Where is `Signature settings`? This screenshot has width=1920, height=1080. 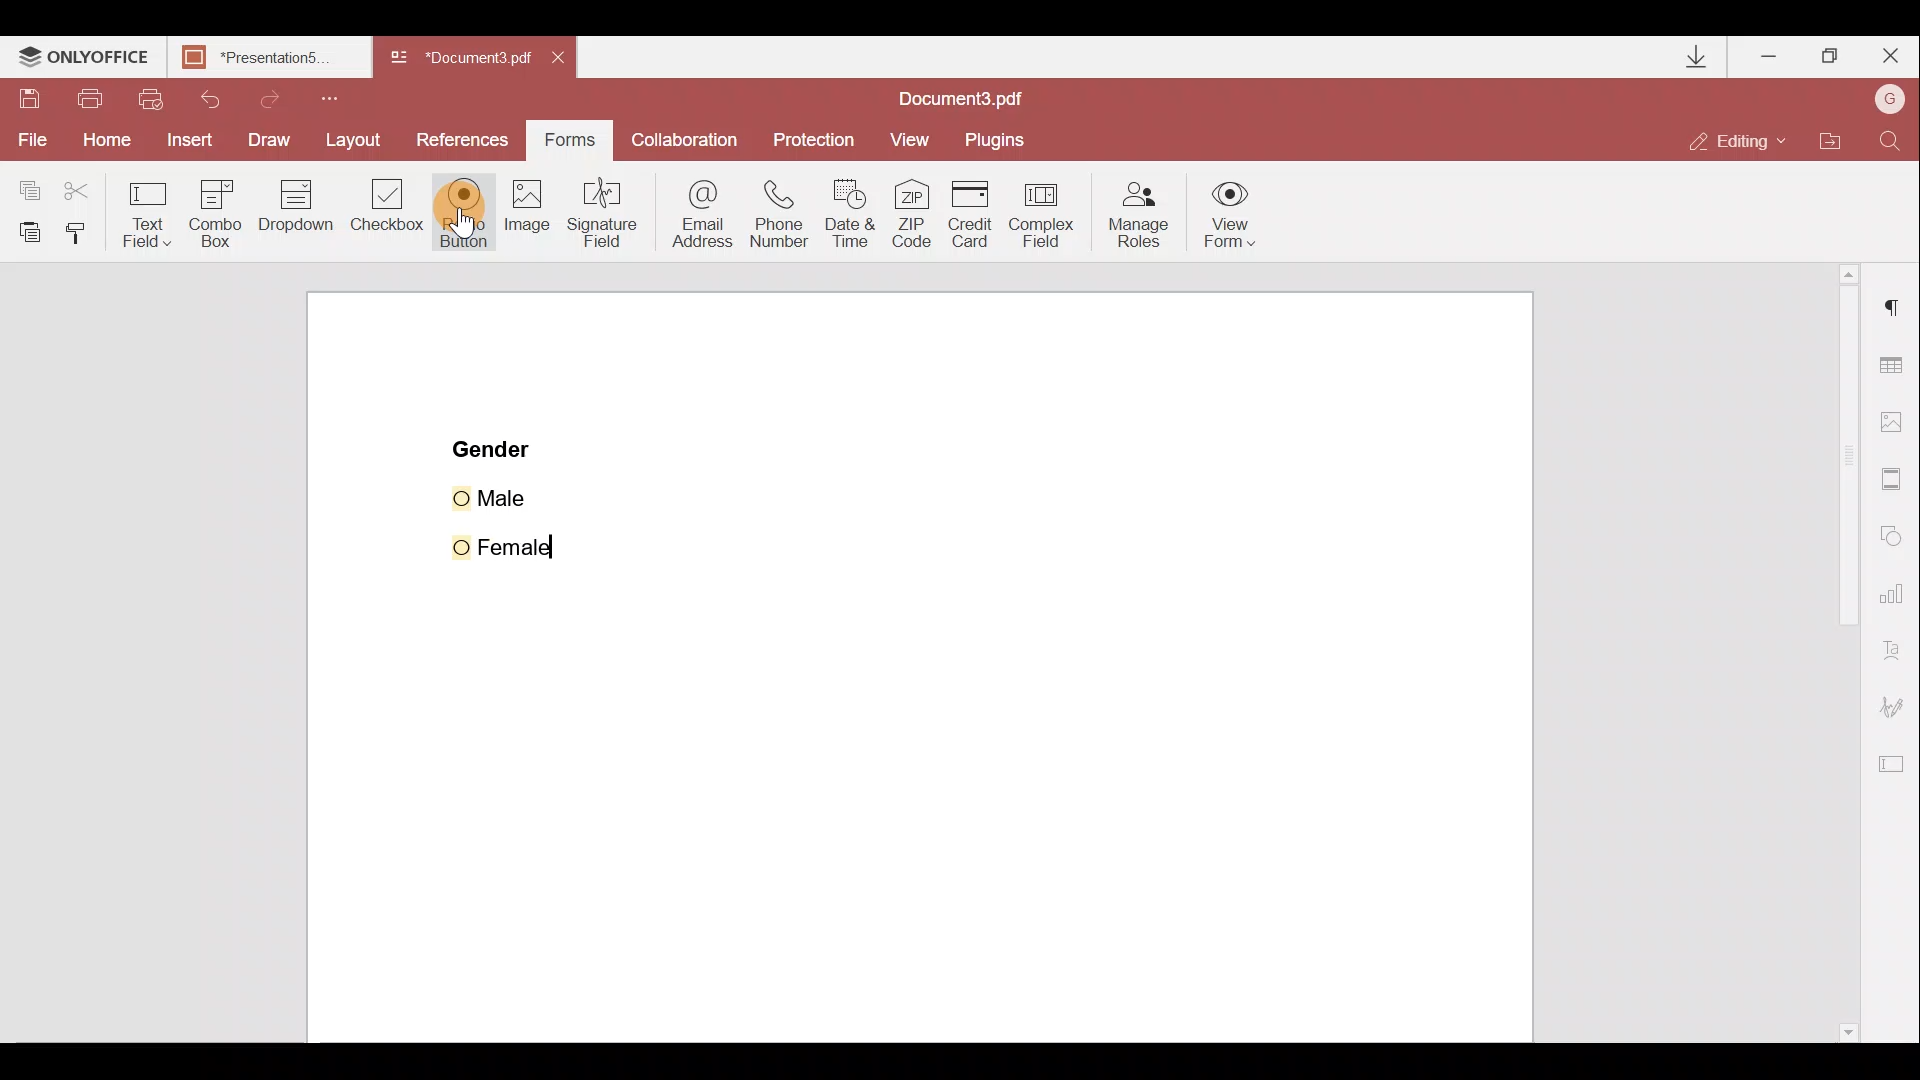
Signature settings is located at coordinates (1901, 707).